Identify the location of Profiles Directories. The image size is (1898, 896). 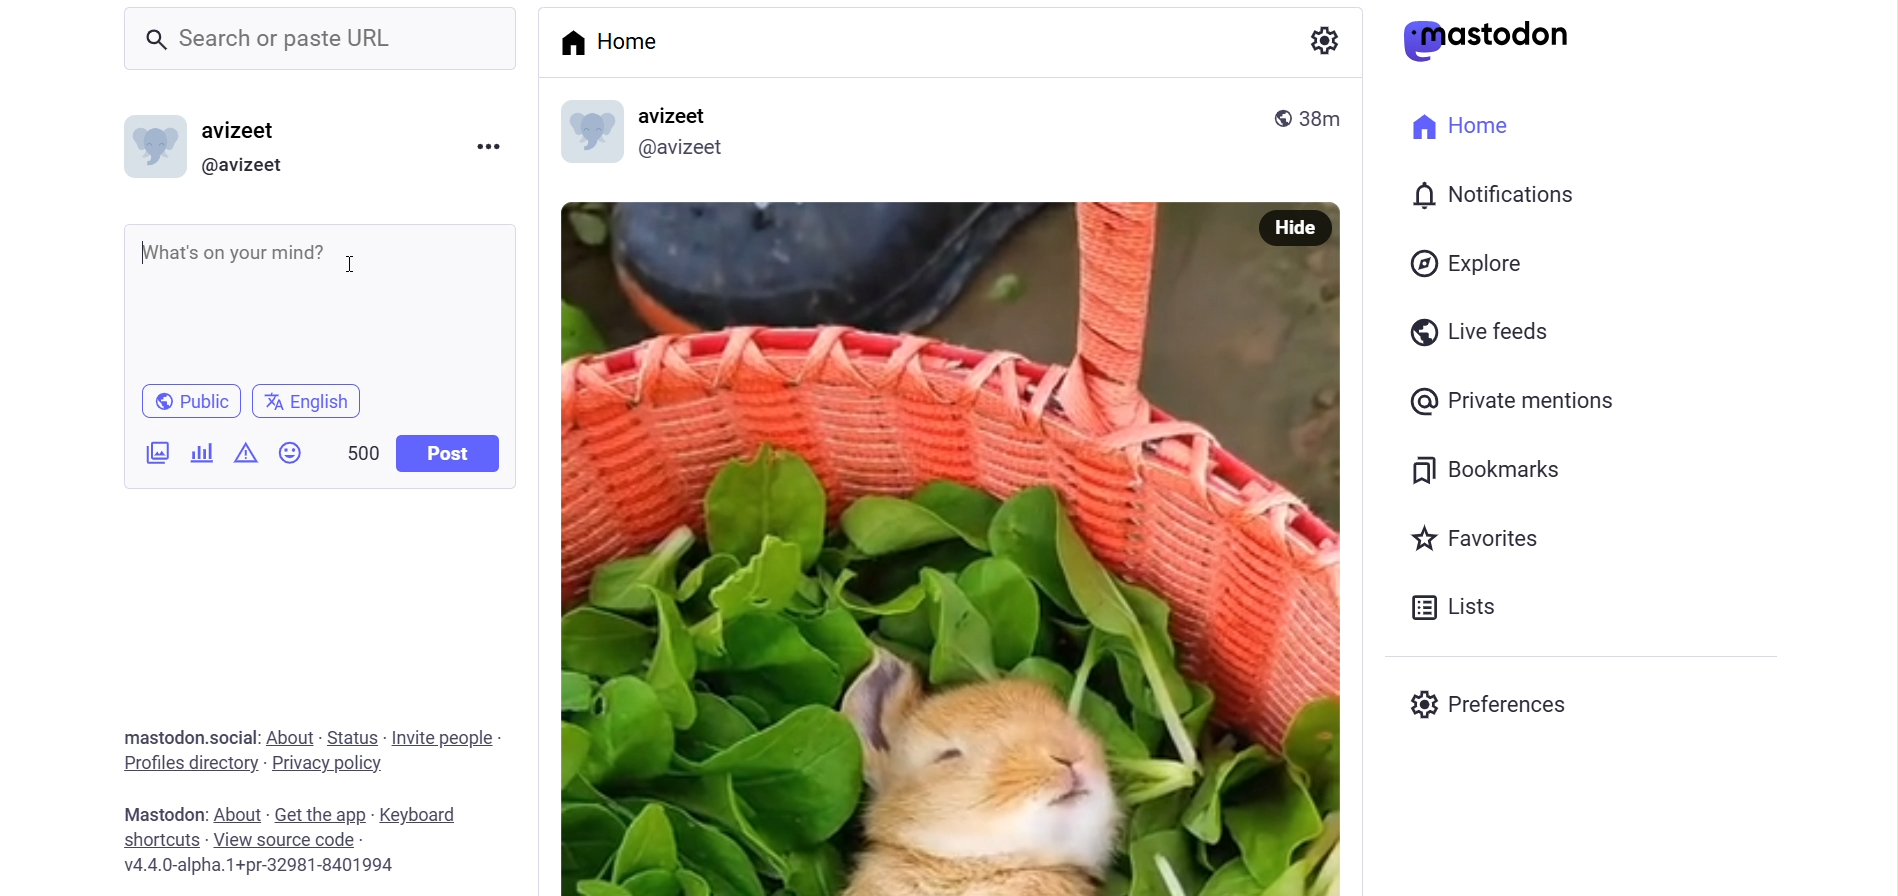
(190, 765).